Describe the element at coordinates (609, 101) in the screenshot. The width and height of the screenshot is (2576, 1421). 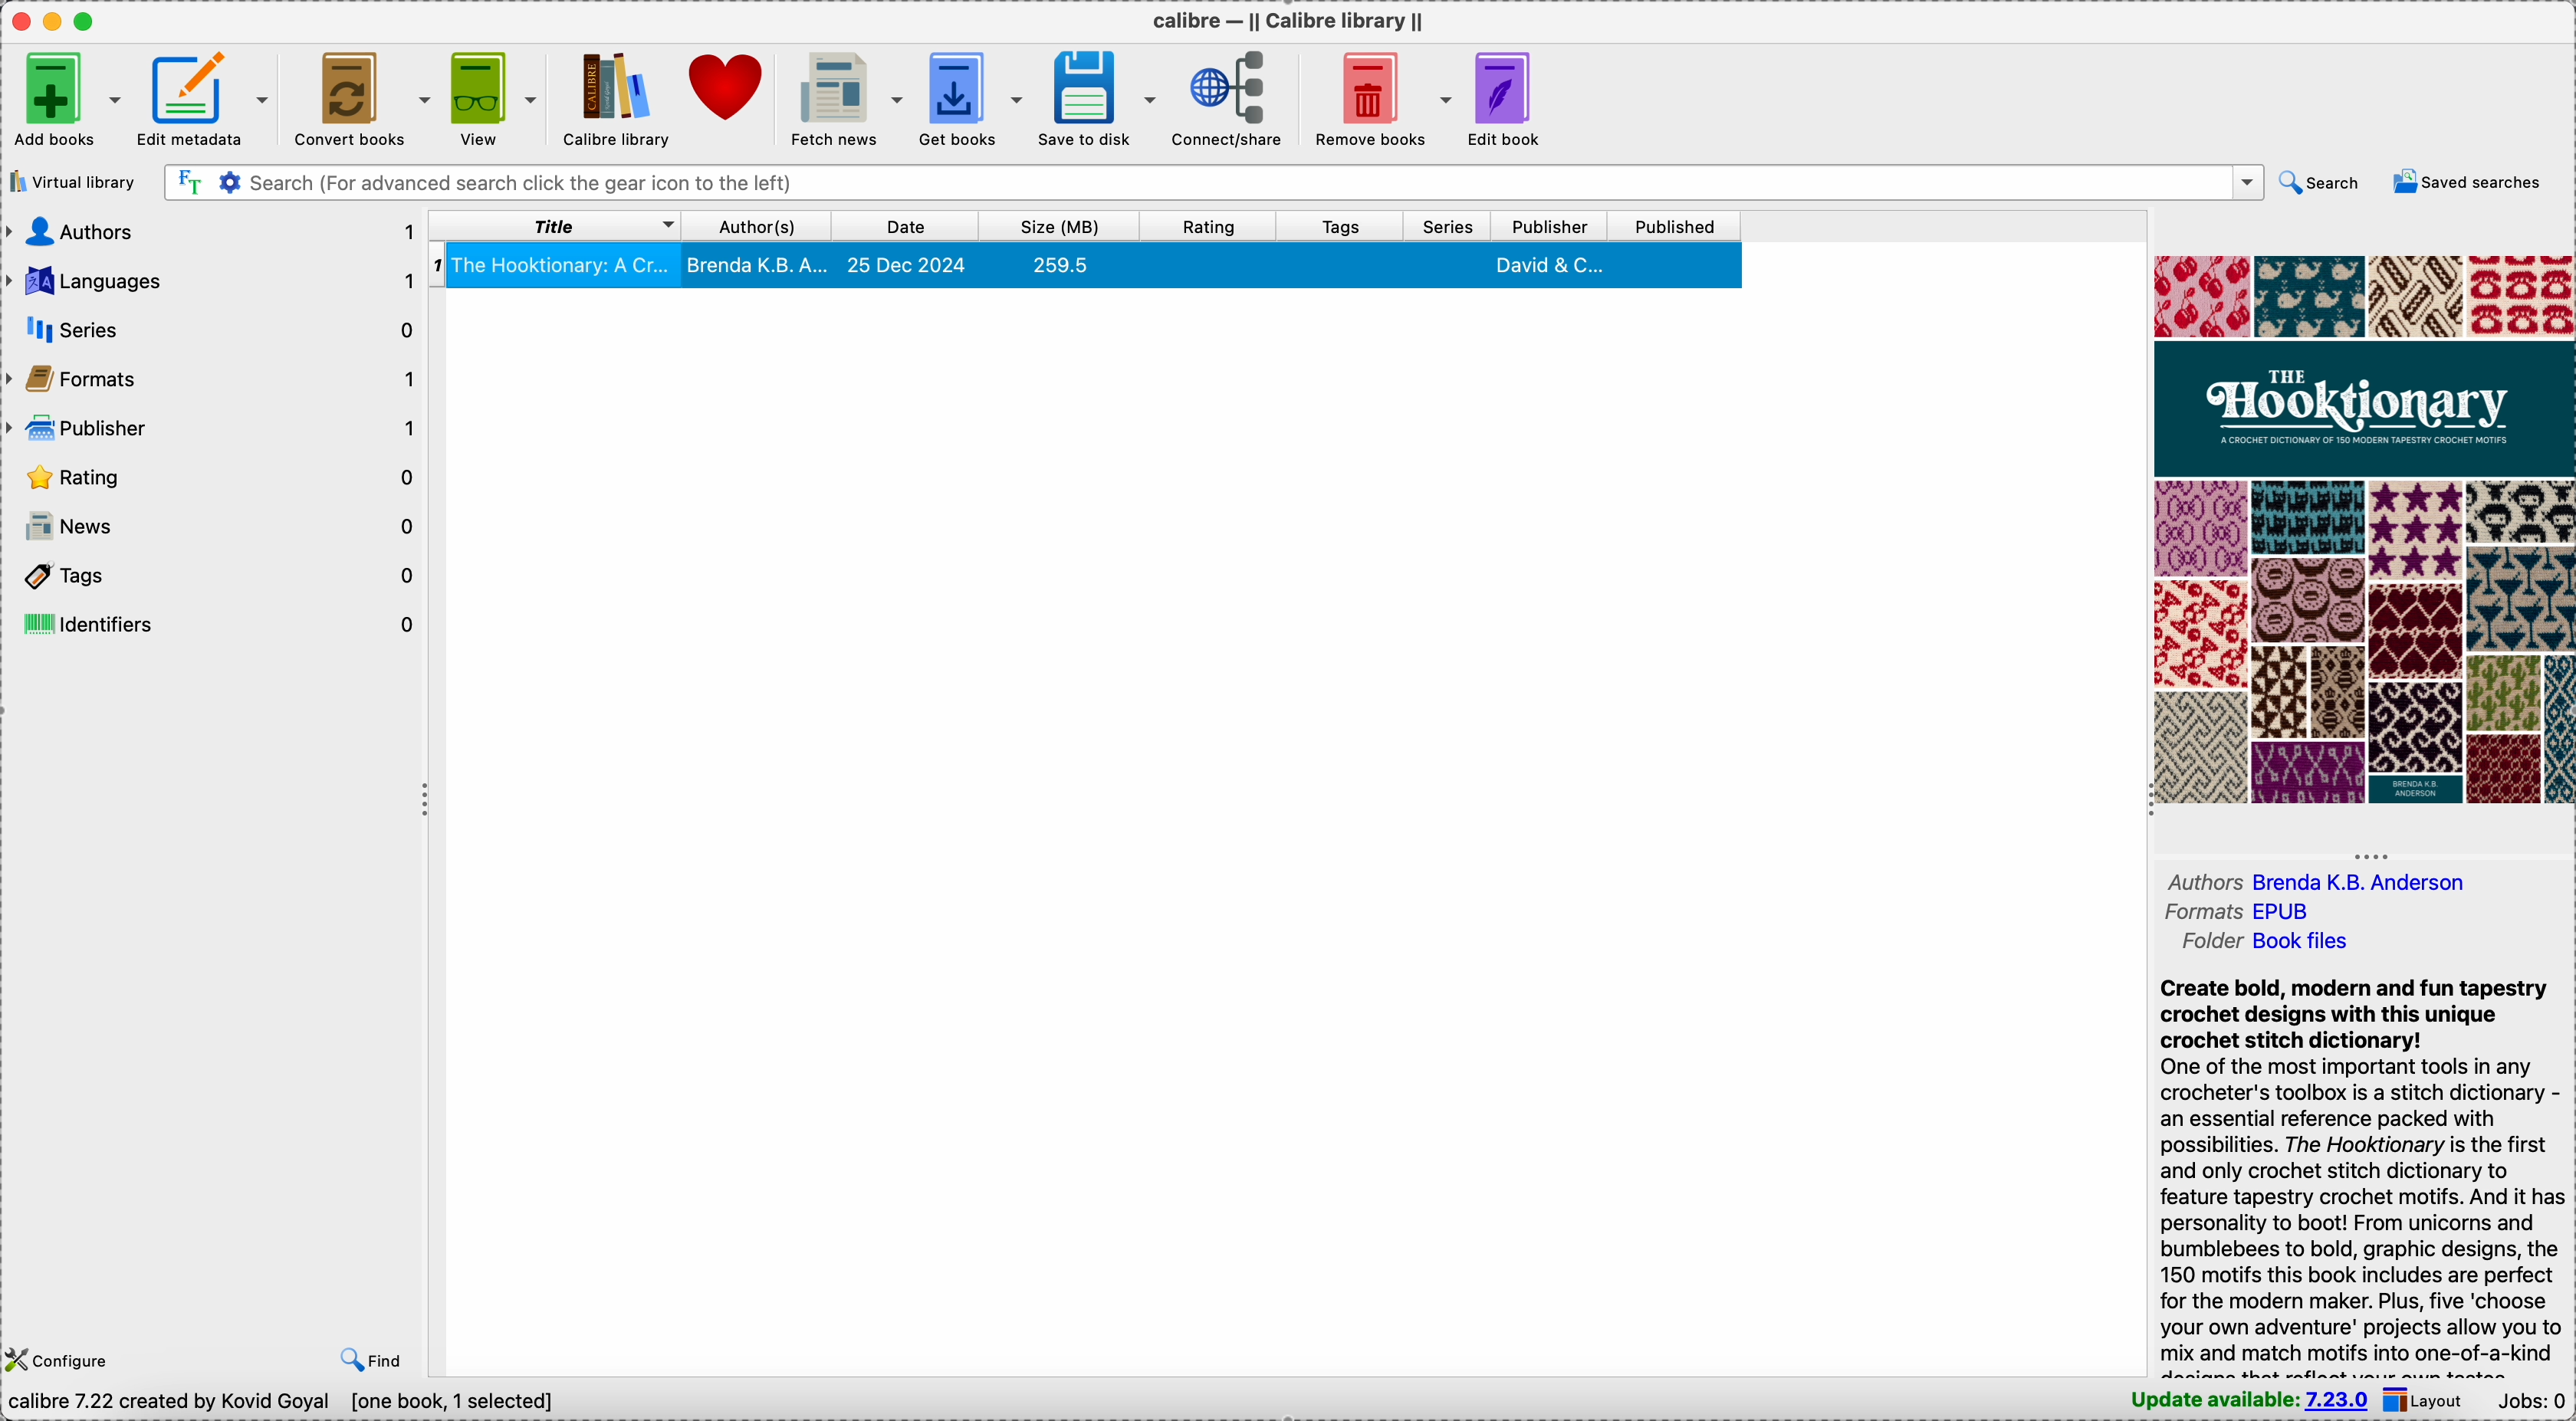
I see `Calibre library` at that location.